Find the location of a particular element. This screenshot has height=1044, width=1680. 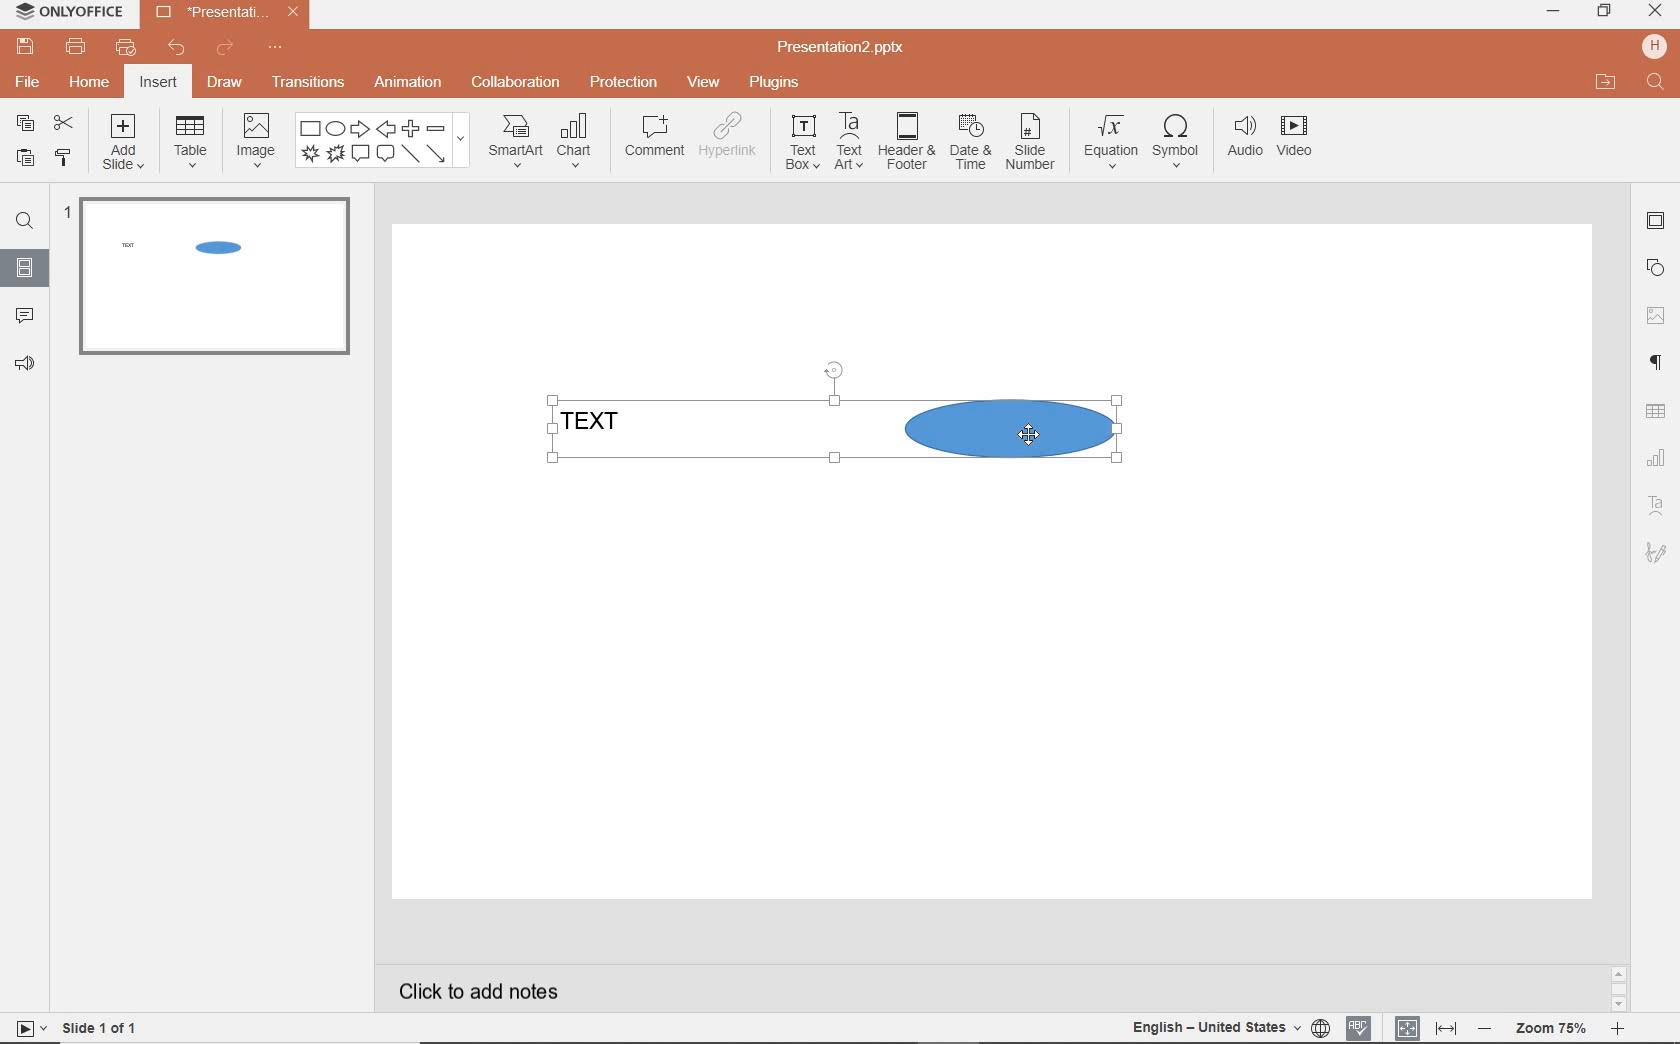

TEXT & SHAPE GROUPED is located at coordinates (854, 431).